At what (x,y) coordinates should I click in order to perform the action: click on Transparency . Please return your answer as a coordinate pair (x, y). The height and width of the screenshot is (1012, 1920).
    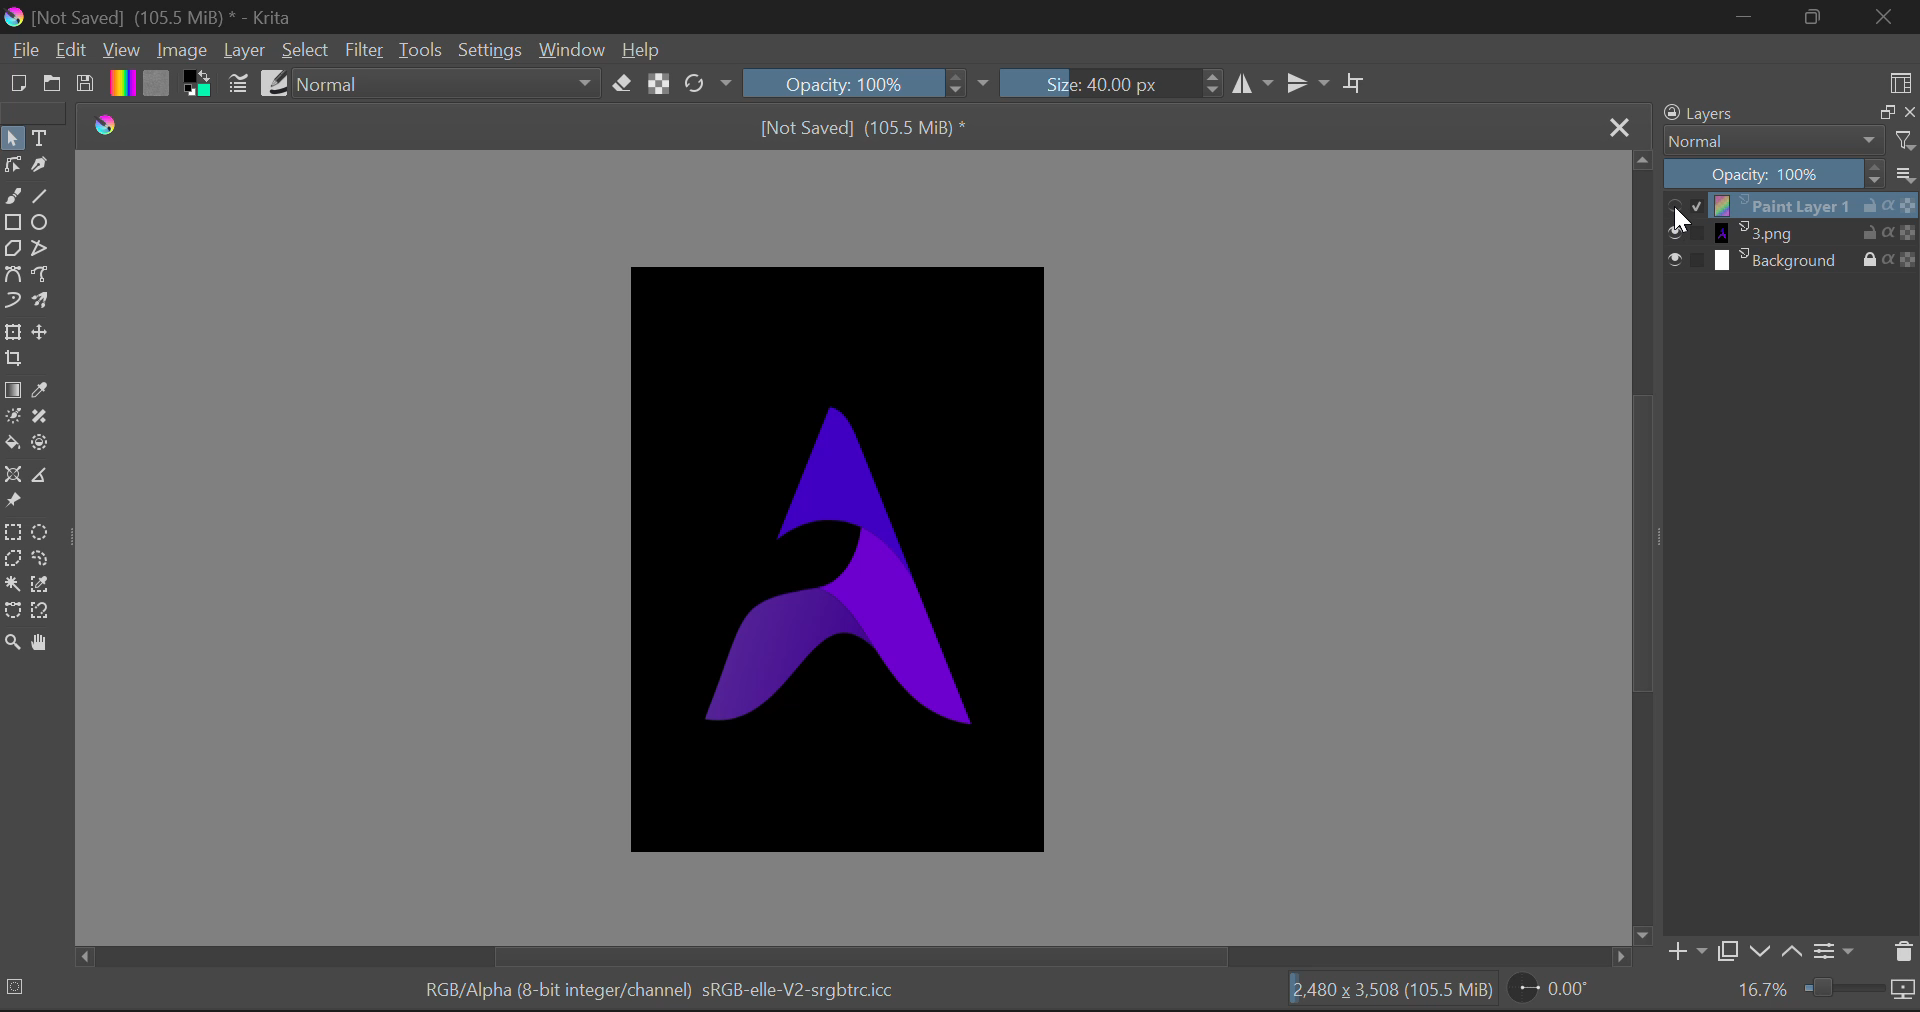
    Looking at the image, I should click on (1908, 232).